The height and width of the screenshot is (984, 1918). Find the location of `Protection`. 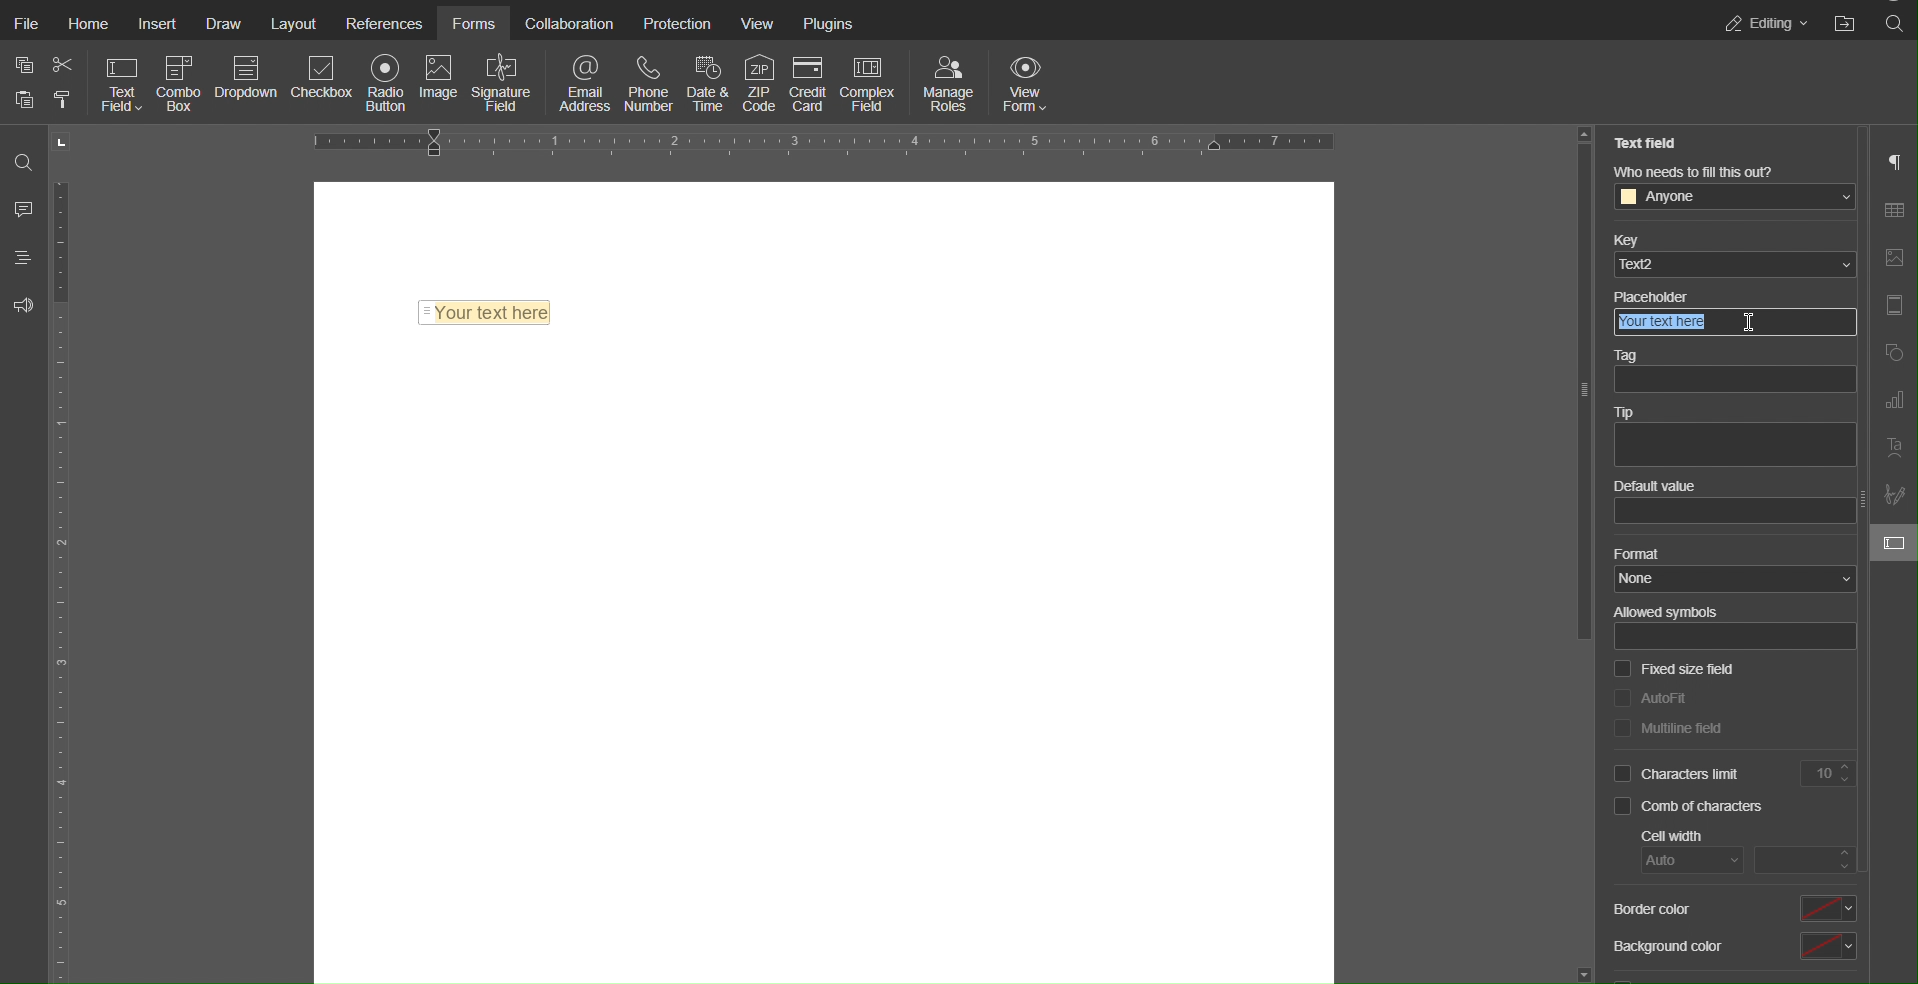

Protection is located at coordinates (675, 25).